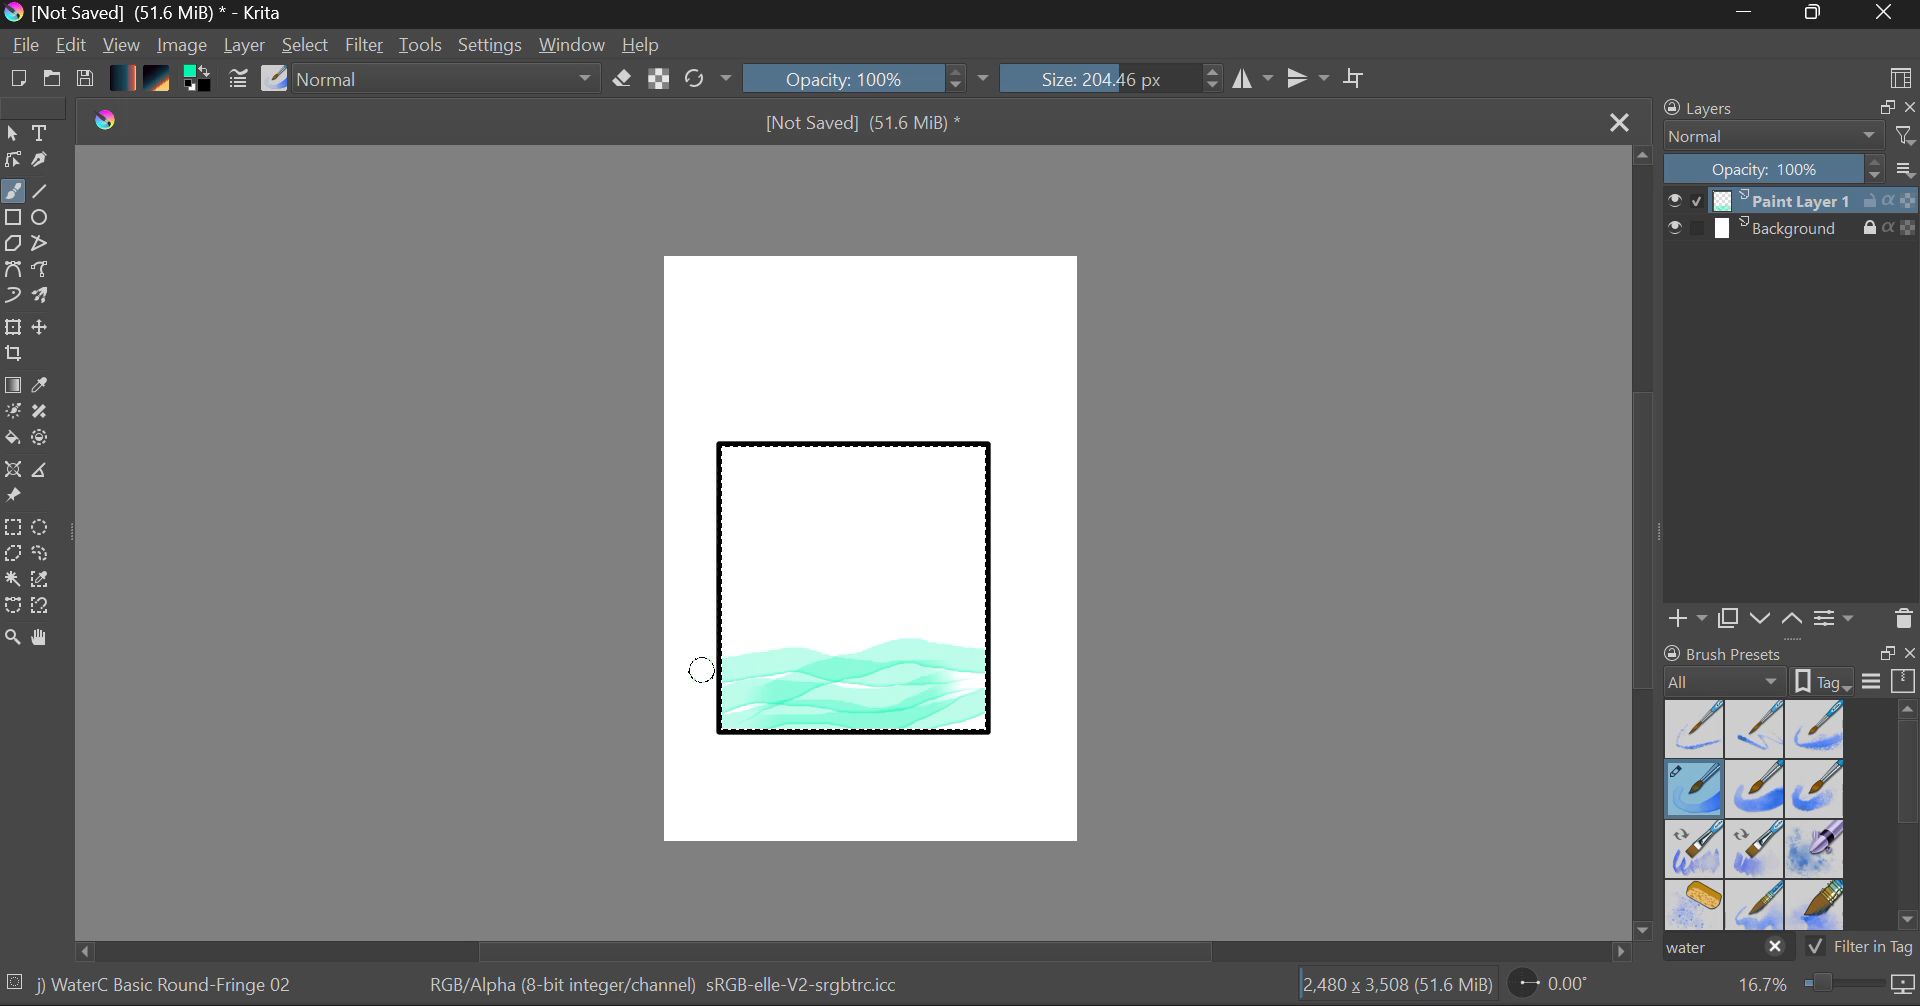 The height and width of the screenshot is (1006, 1920). Describe the element at coordinates (1751, 14) in the screenshot. I see `Restore Down` at that location.